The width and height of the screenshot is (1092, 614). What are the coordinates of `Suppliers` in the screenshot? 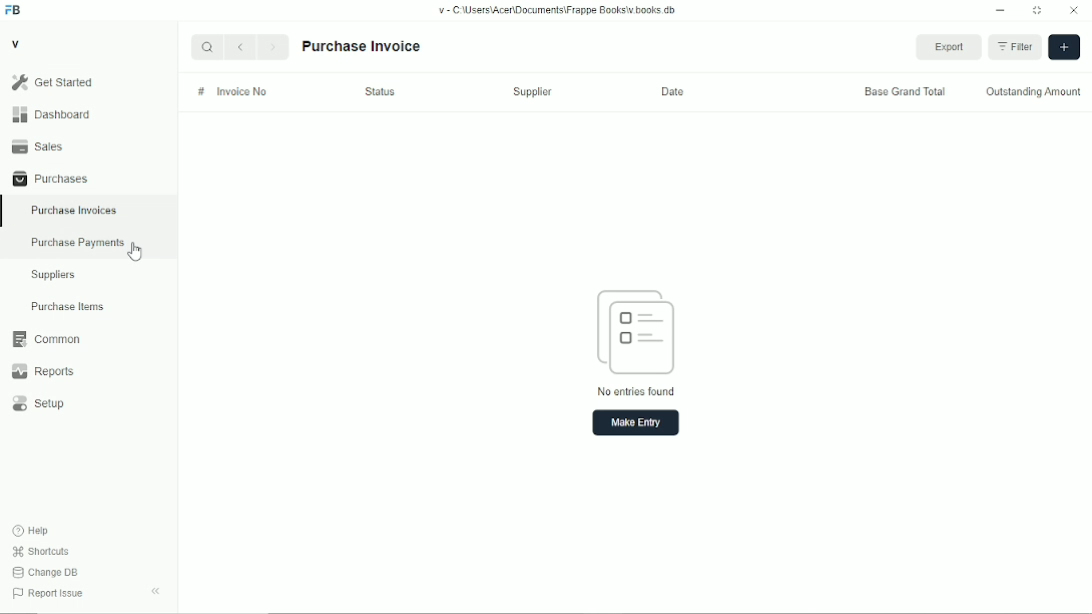 It's located at (89, 275).